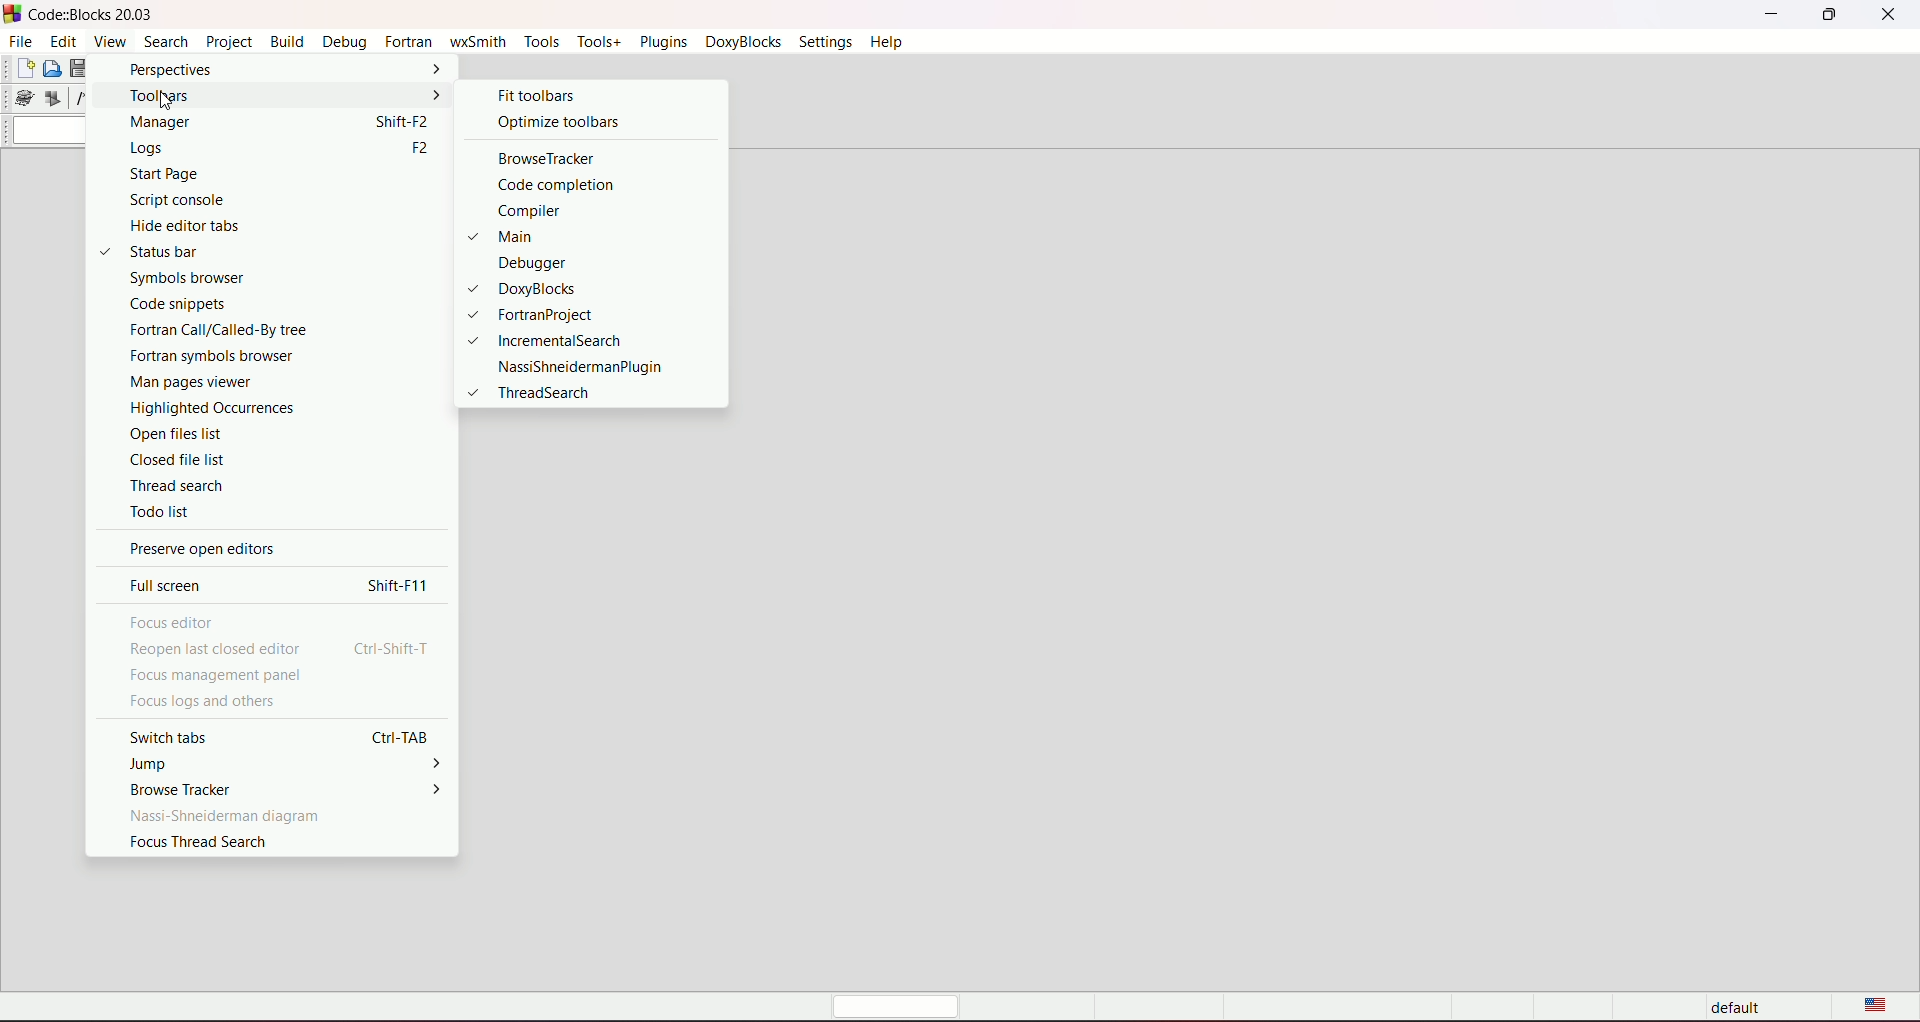  I want to click on debug, so click(344, 42).